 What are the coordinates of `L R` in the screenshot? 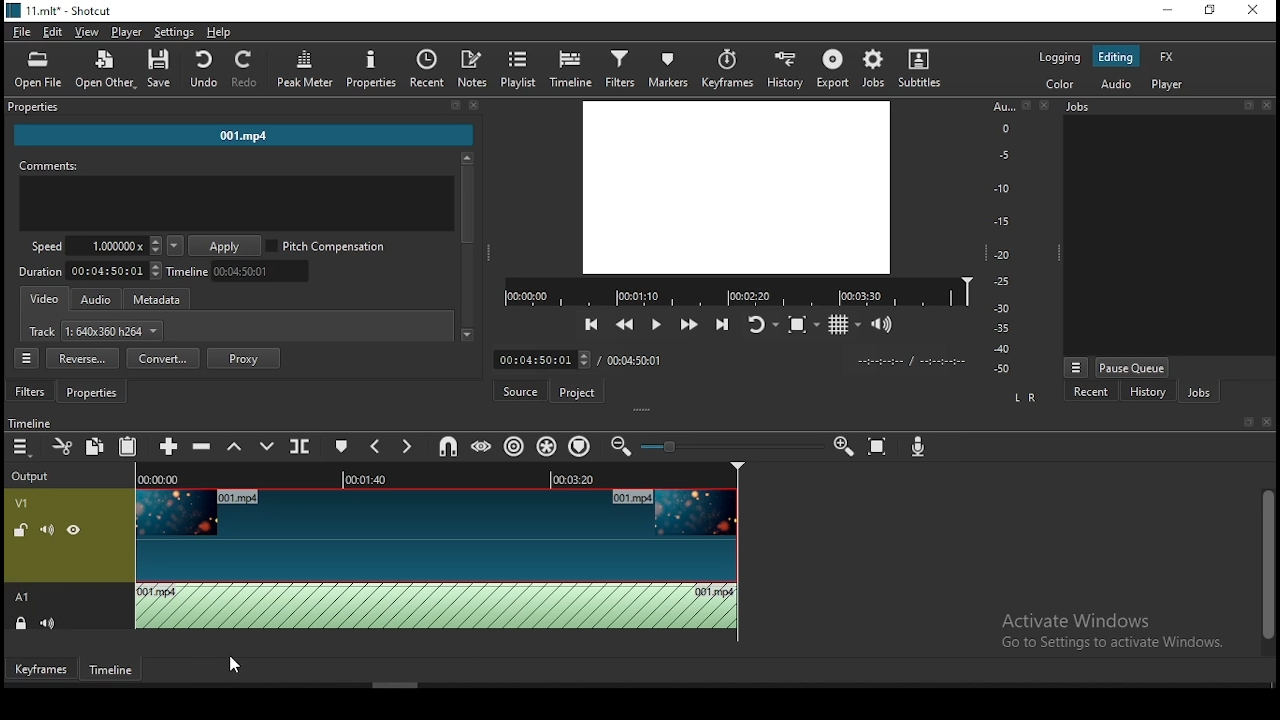 It's located at (1026, 400).